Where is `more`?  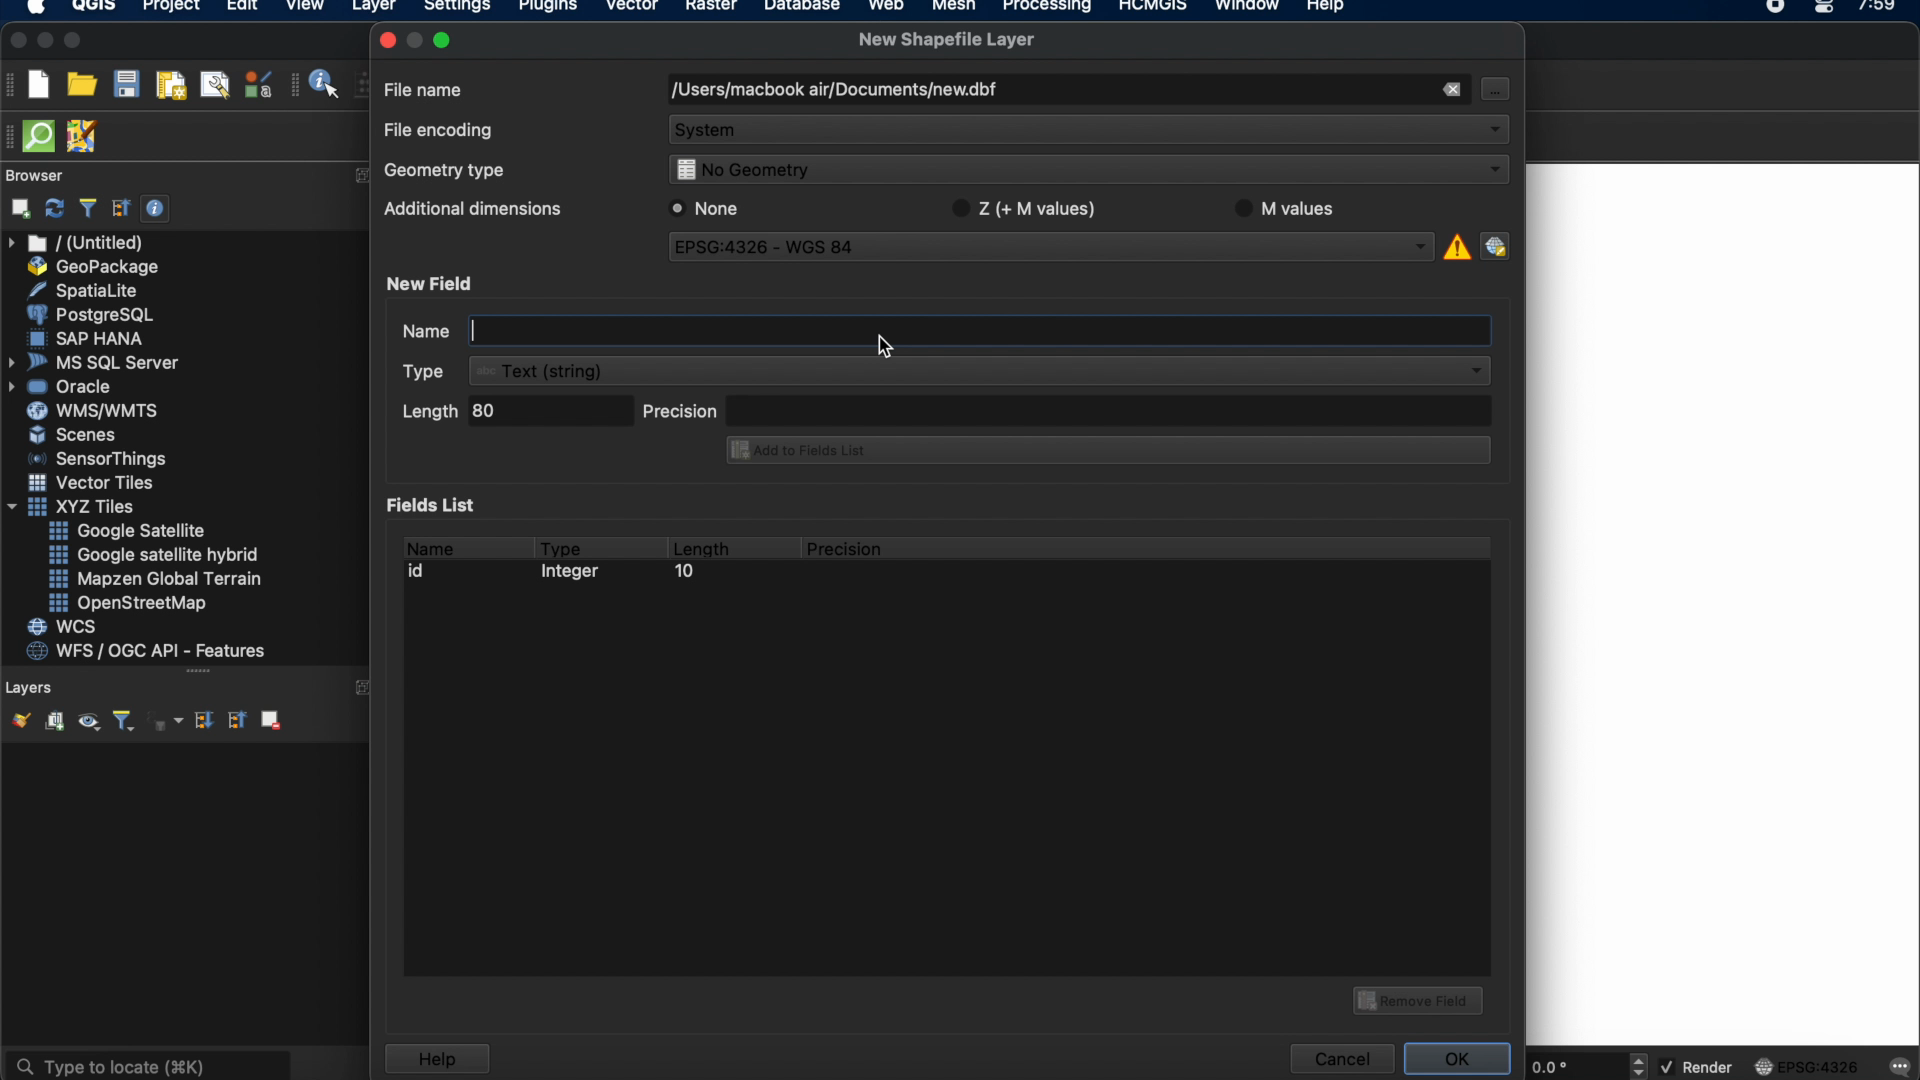 more is located at coordinates (360, 175).